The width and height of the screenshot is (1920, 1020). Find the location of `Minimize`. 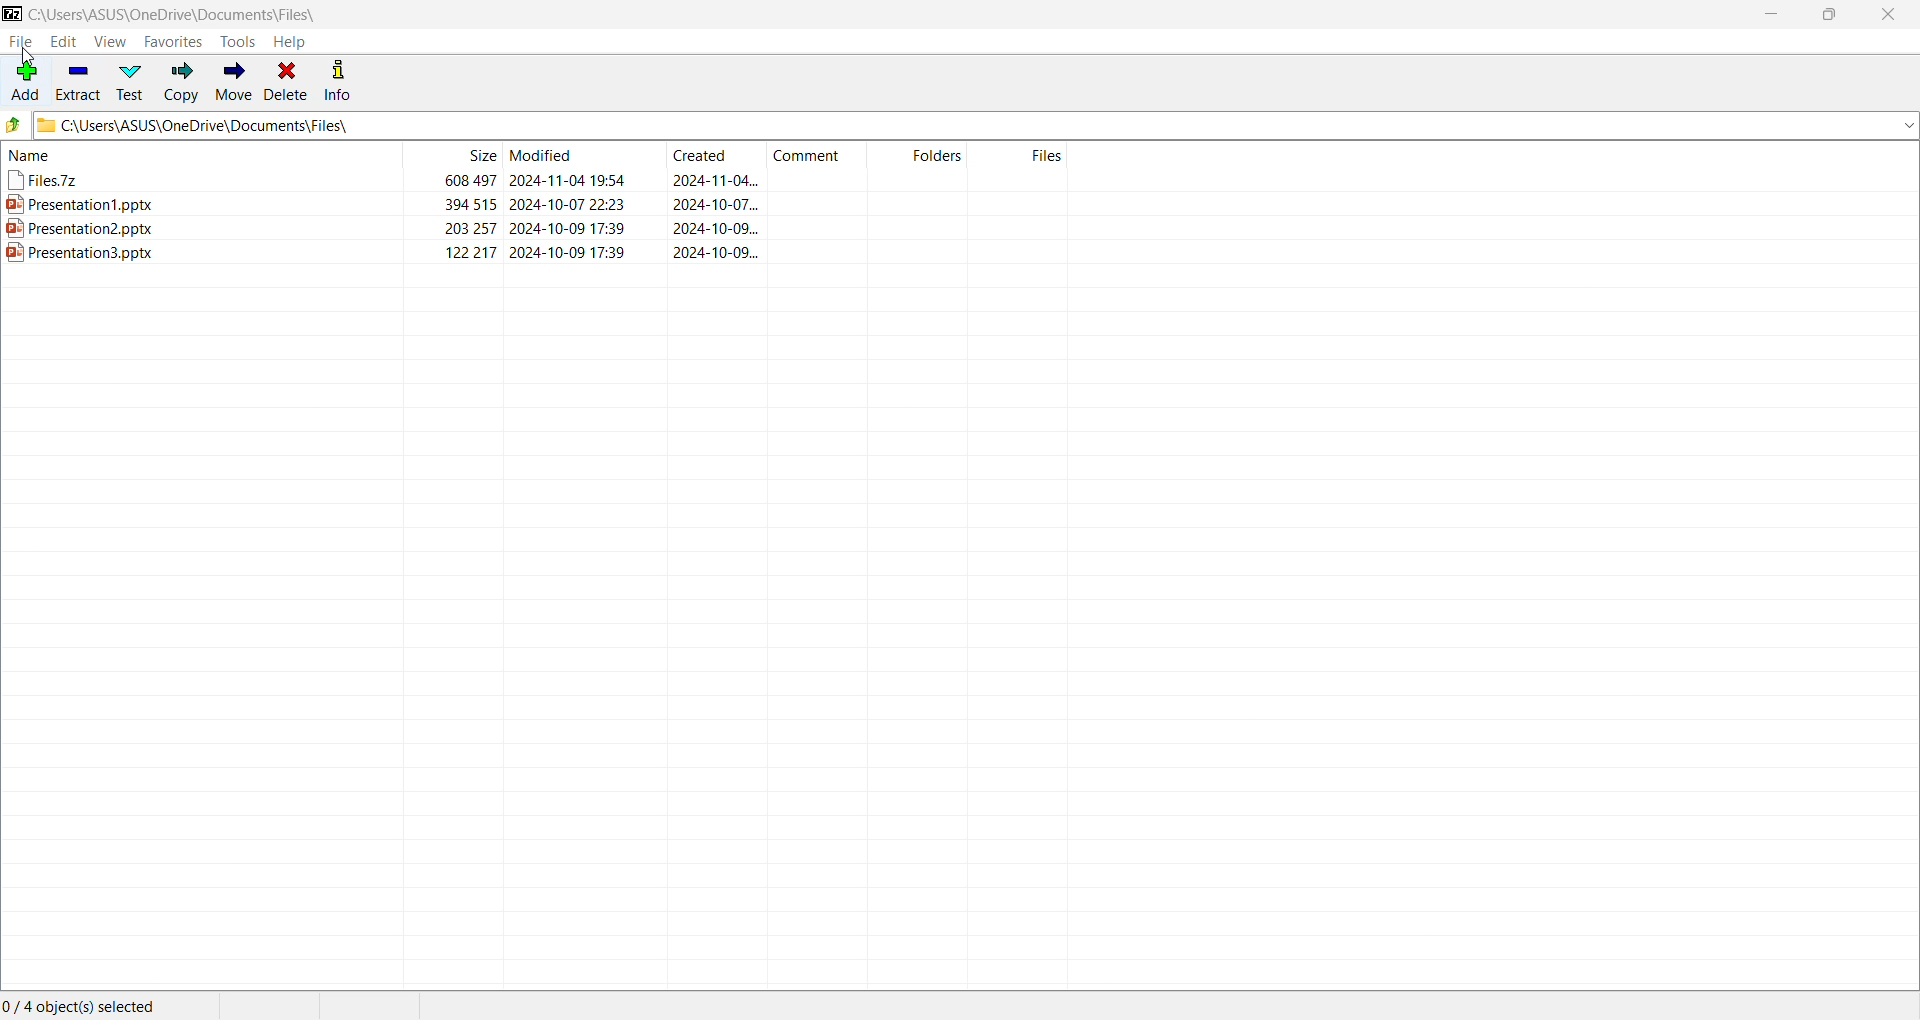

Minimize is located at coordinates (1771, 13).